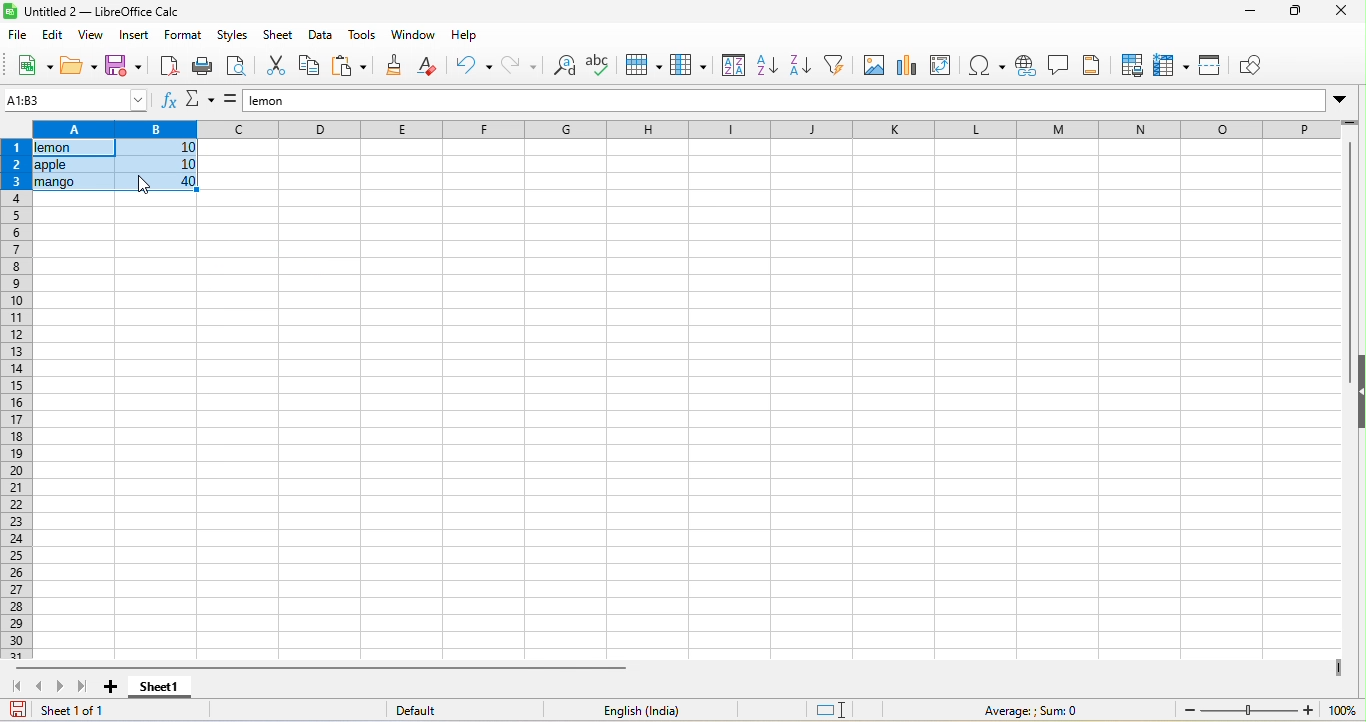 The width and height of the screenshot is (1366, 722). I want to click on zoom, so click(1342, 710).